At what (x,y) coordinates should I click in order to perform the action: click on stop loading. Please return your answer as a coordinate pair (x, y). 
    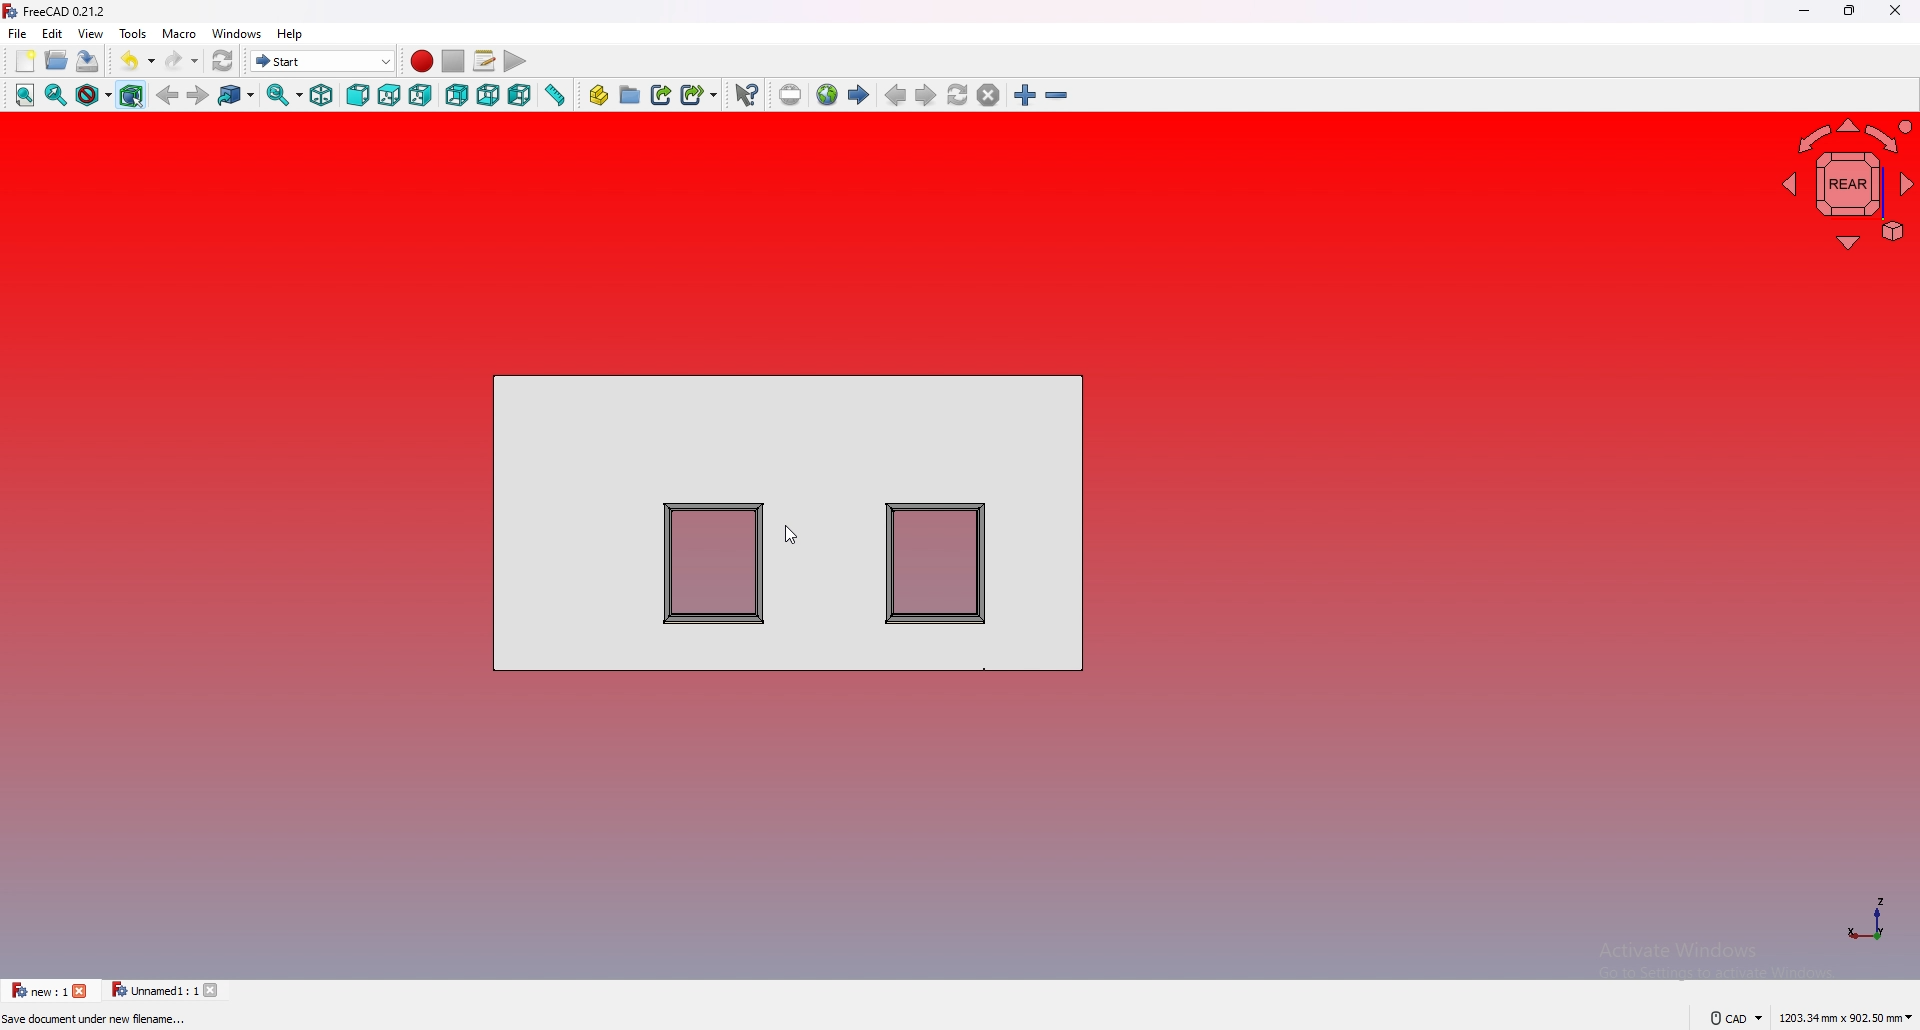
    Looking at the image, I should click on (988, 95).